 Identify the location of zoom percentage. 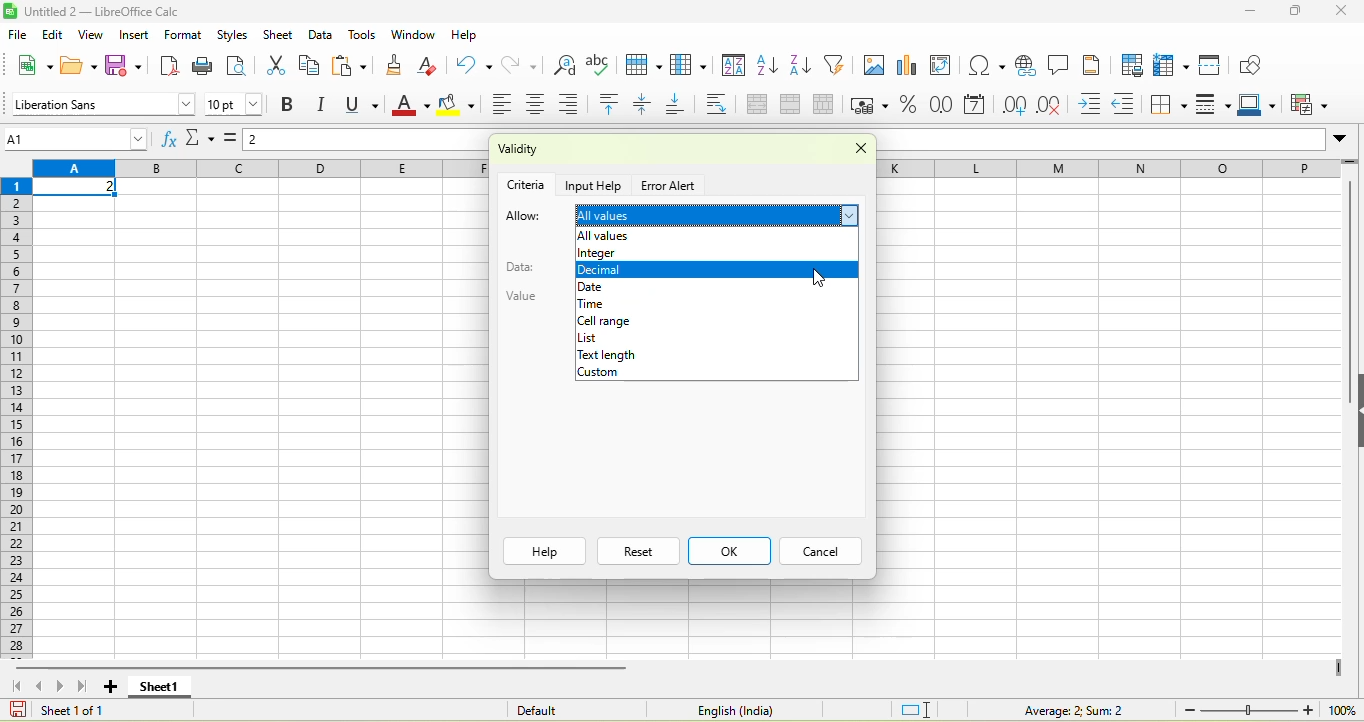
(1342, 709).